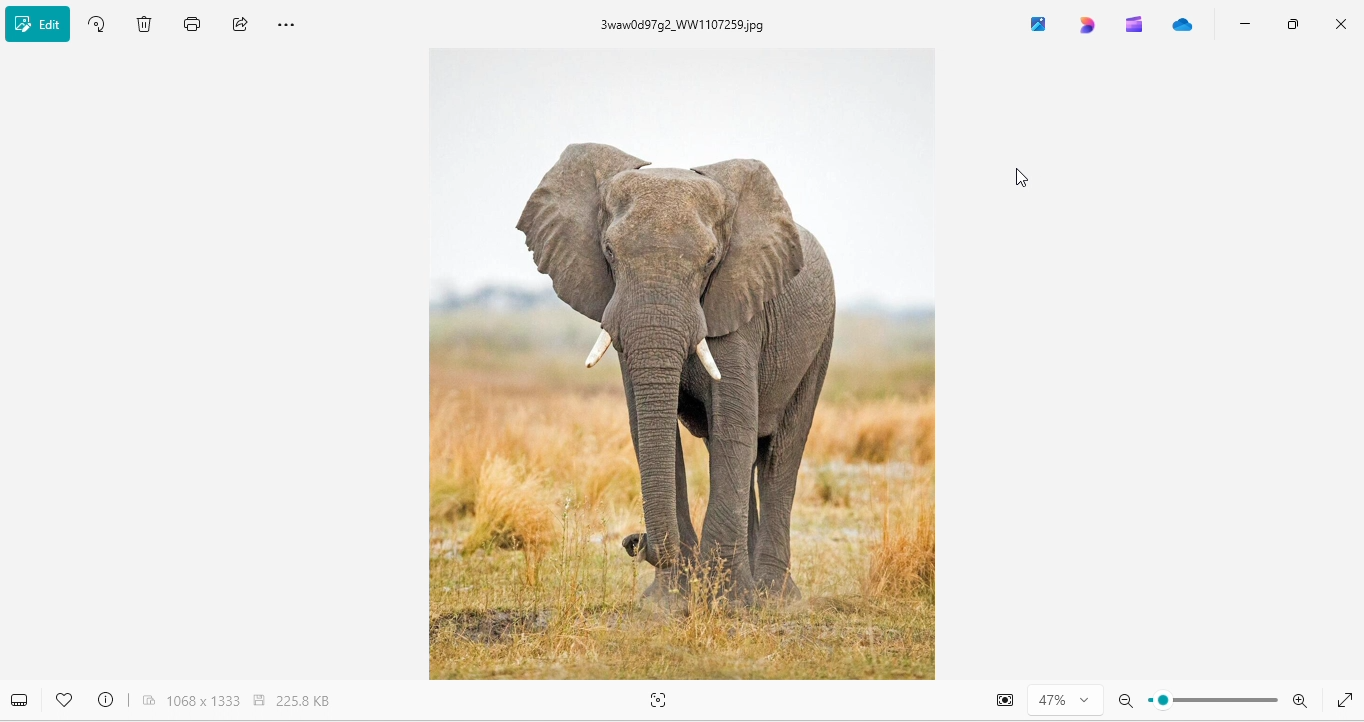  I want to click on Screenshot, so click(1005, 701).